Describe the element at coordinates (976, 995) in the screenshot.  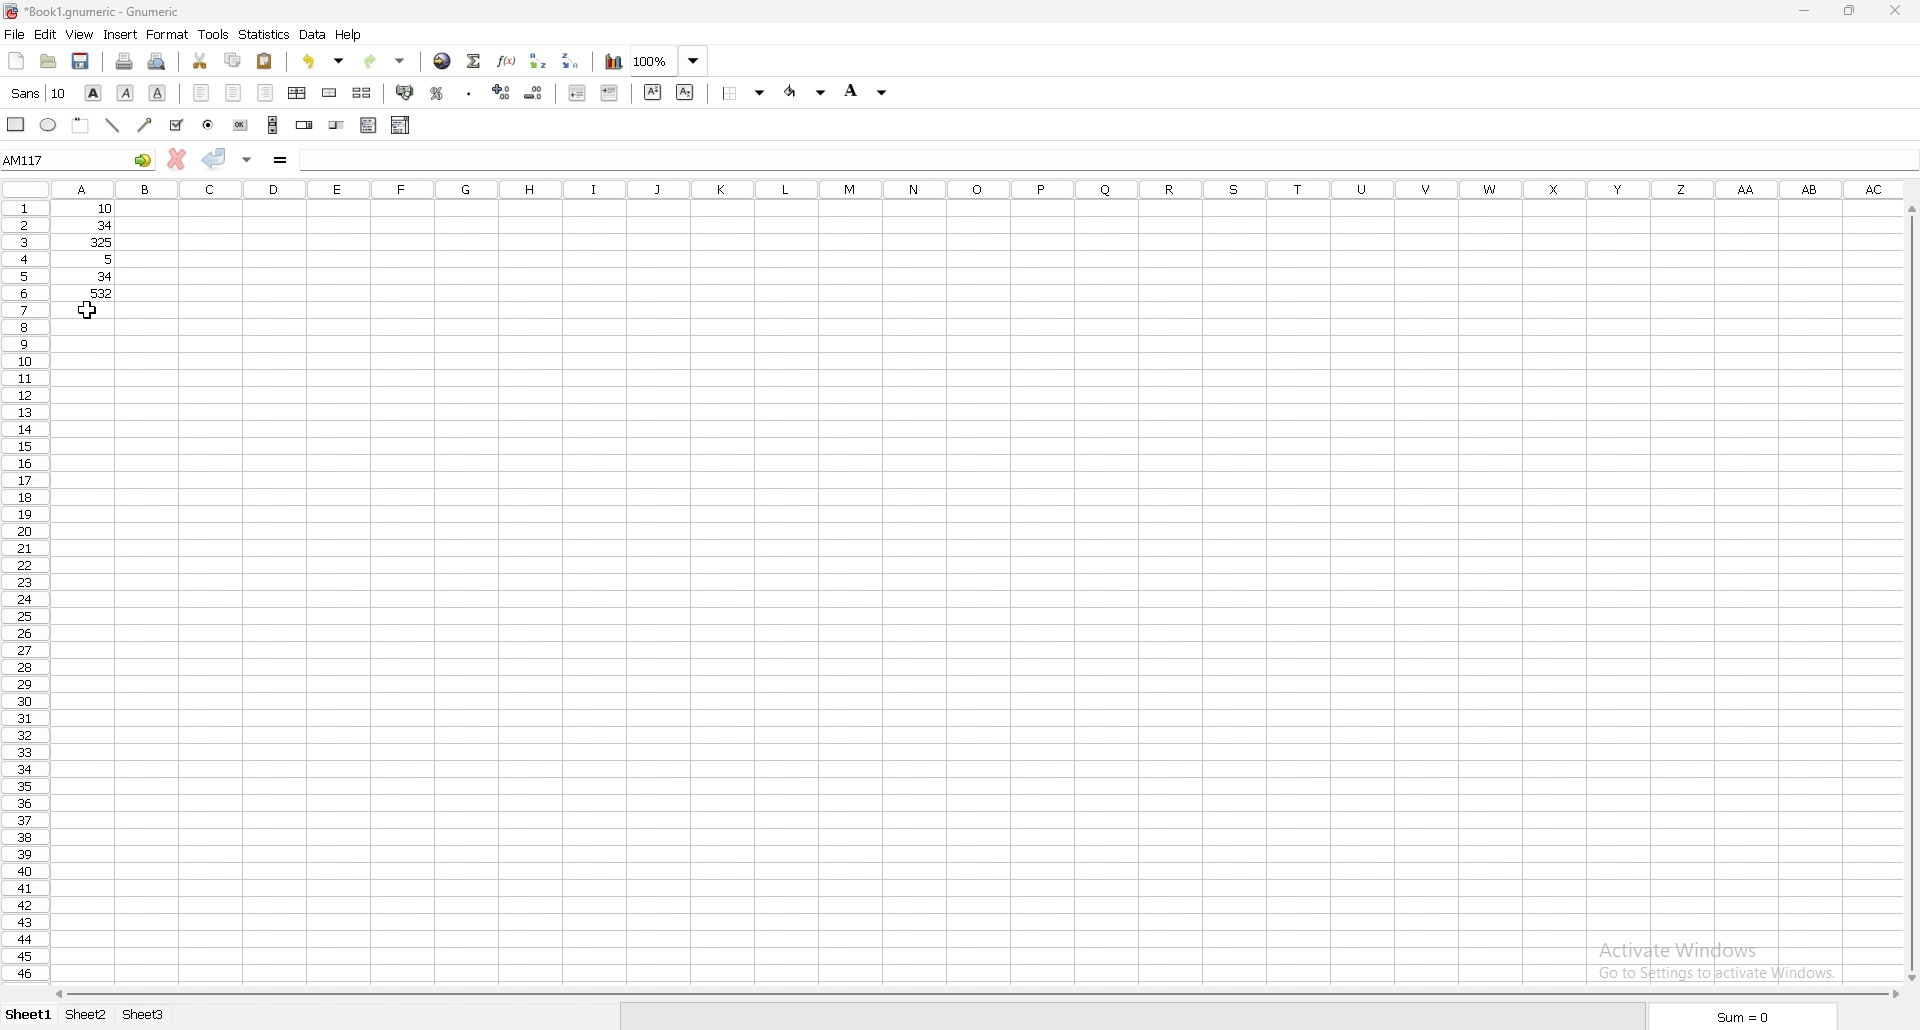
I see `scroll bar` at that location.